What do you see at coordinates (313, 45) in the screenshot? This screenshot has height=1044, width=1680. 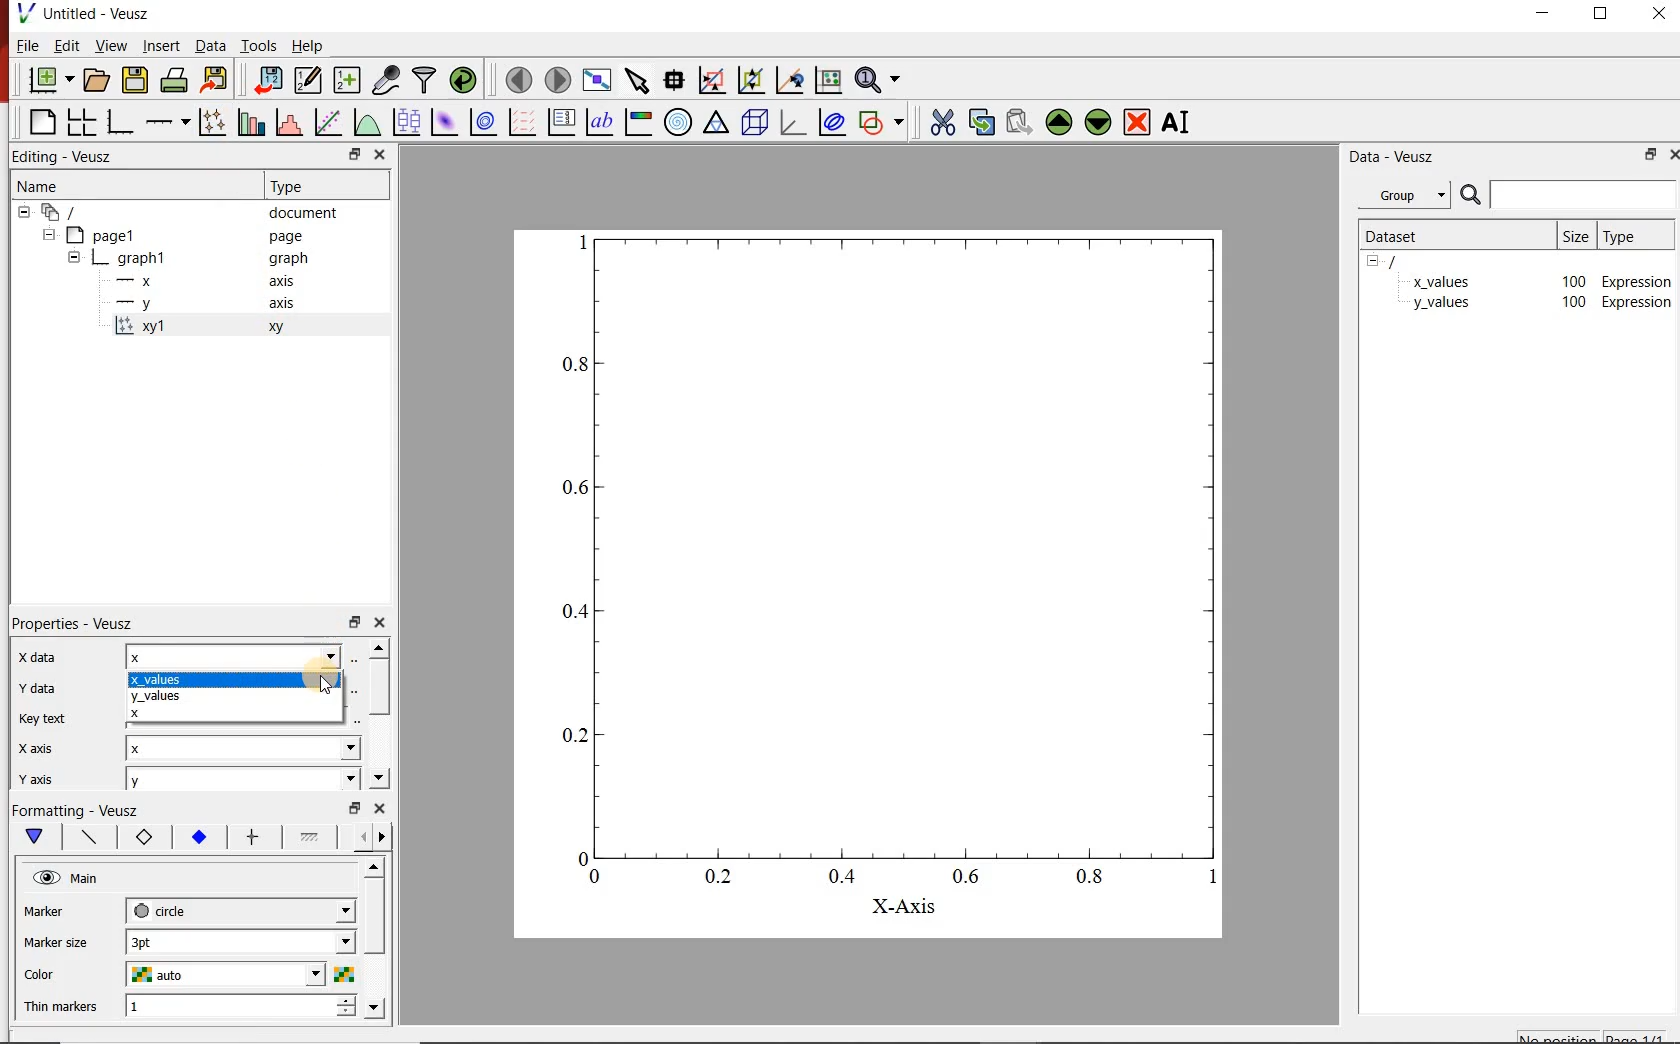 I see `help` at bounding box center [313, 45].